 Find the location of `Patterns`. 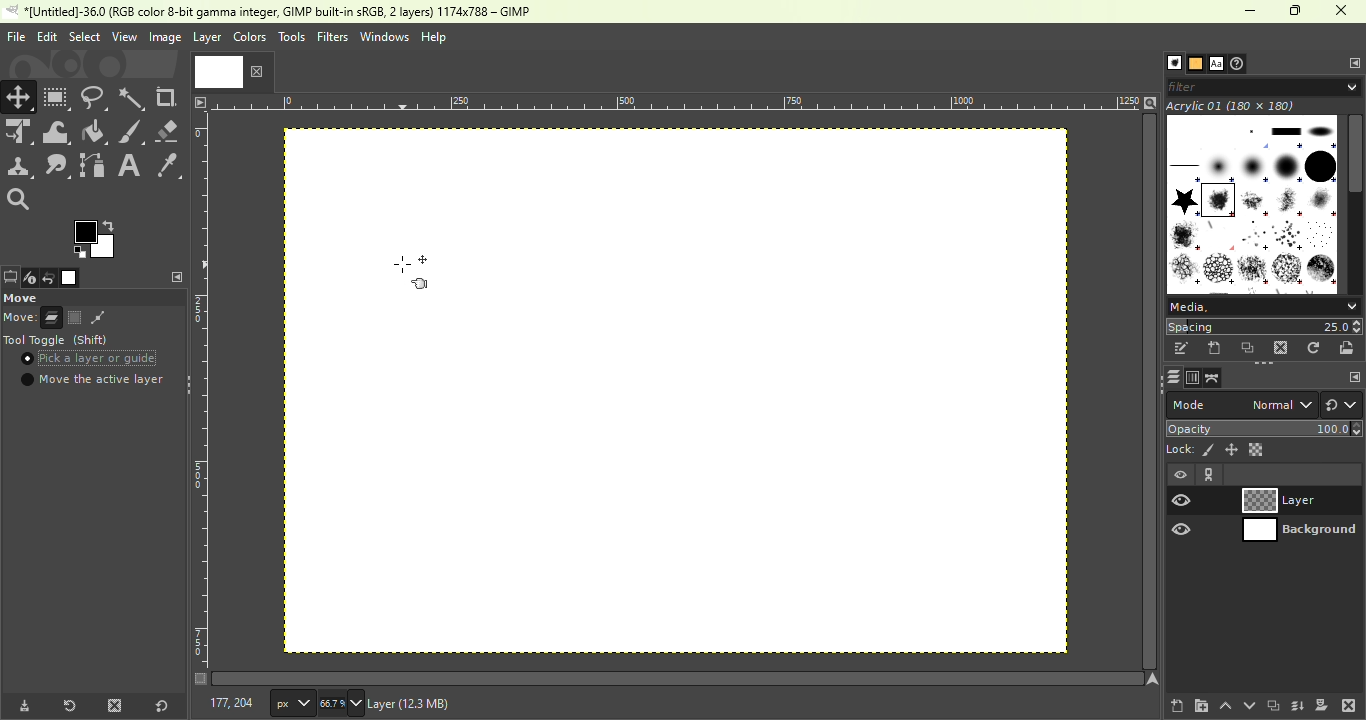

Patterns is located at coordinates (1194, 62).